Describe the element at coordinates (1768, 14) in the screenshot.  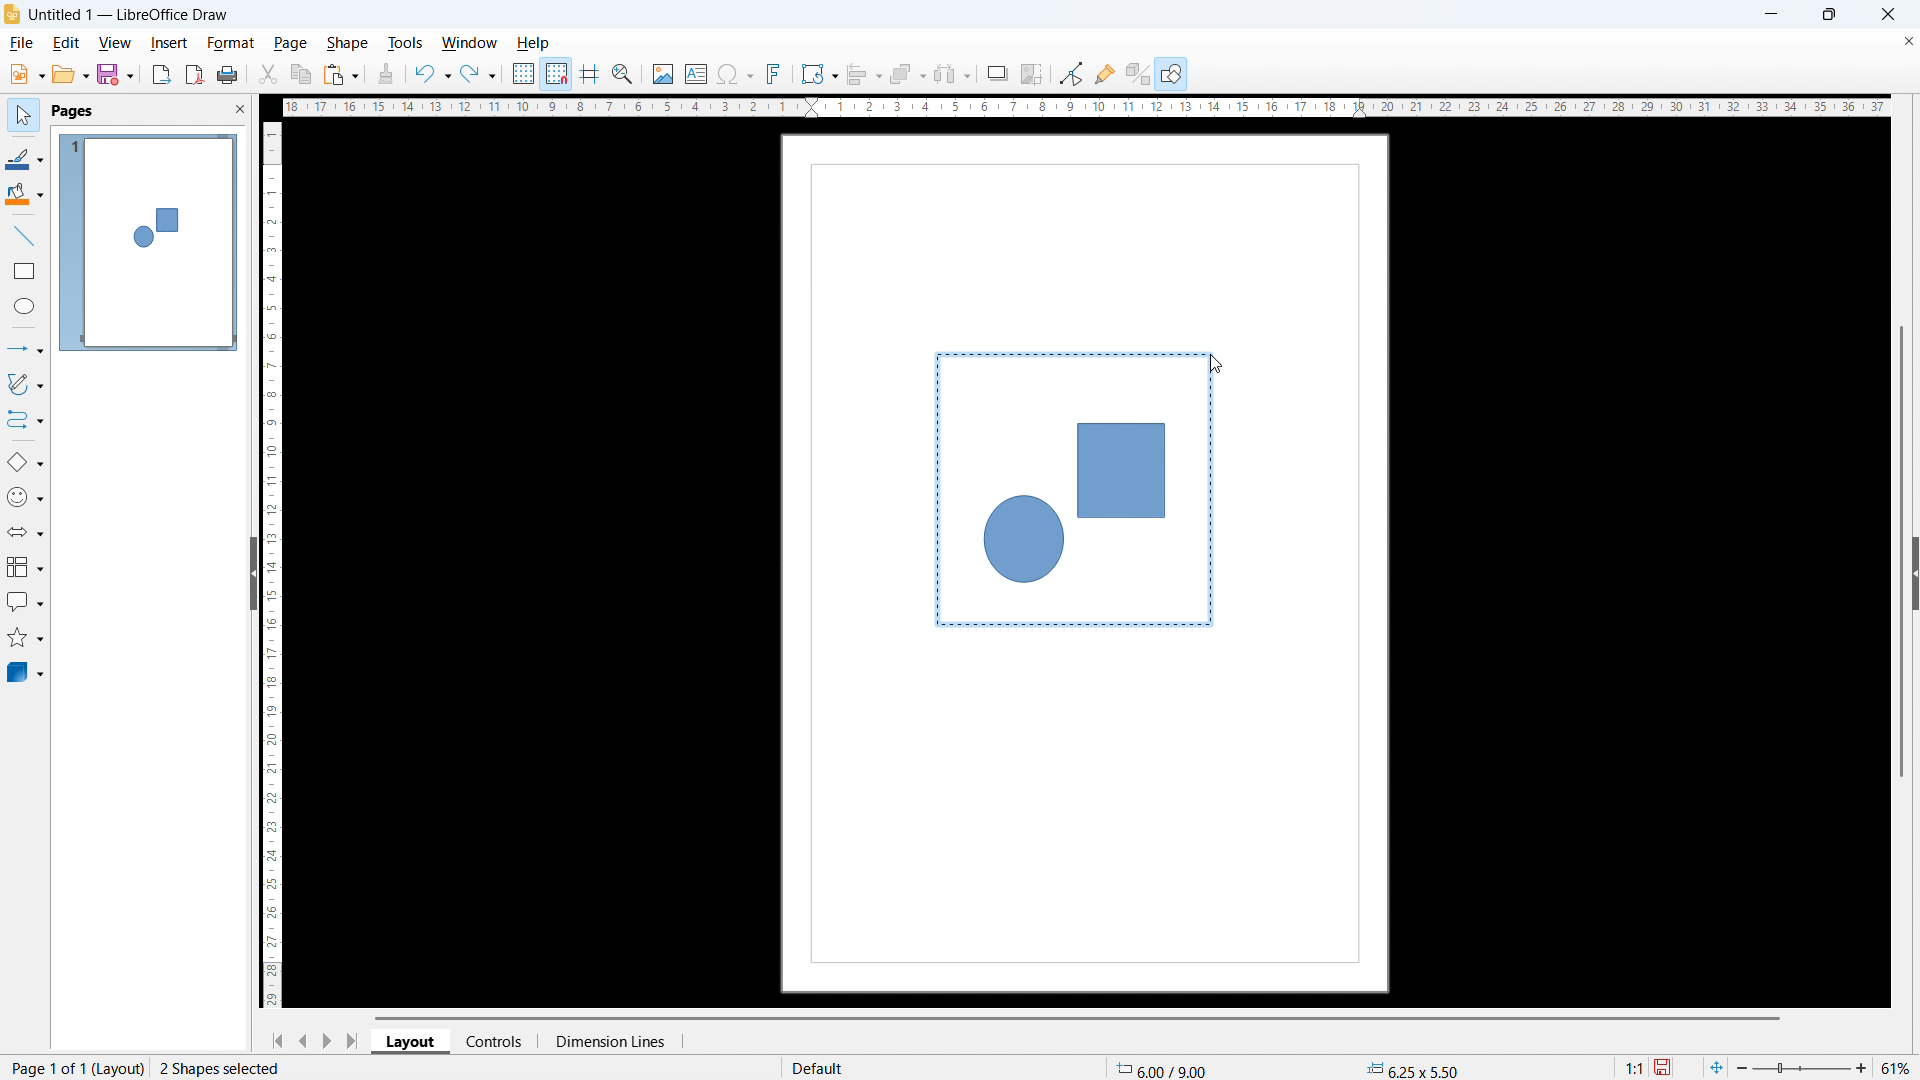
I see `minimize` at that location.